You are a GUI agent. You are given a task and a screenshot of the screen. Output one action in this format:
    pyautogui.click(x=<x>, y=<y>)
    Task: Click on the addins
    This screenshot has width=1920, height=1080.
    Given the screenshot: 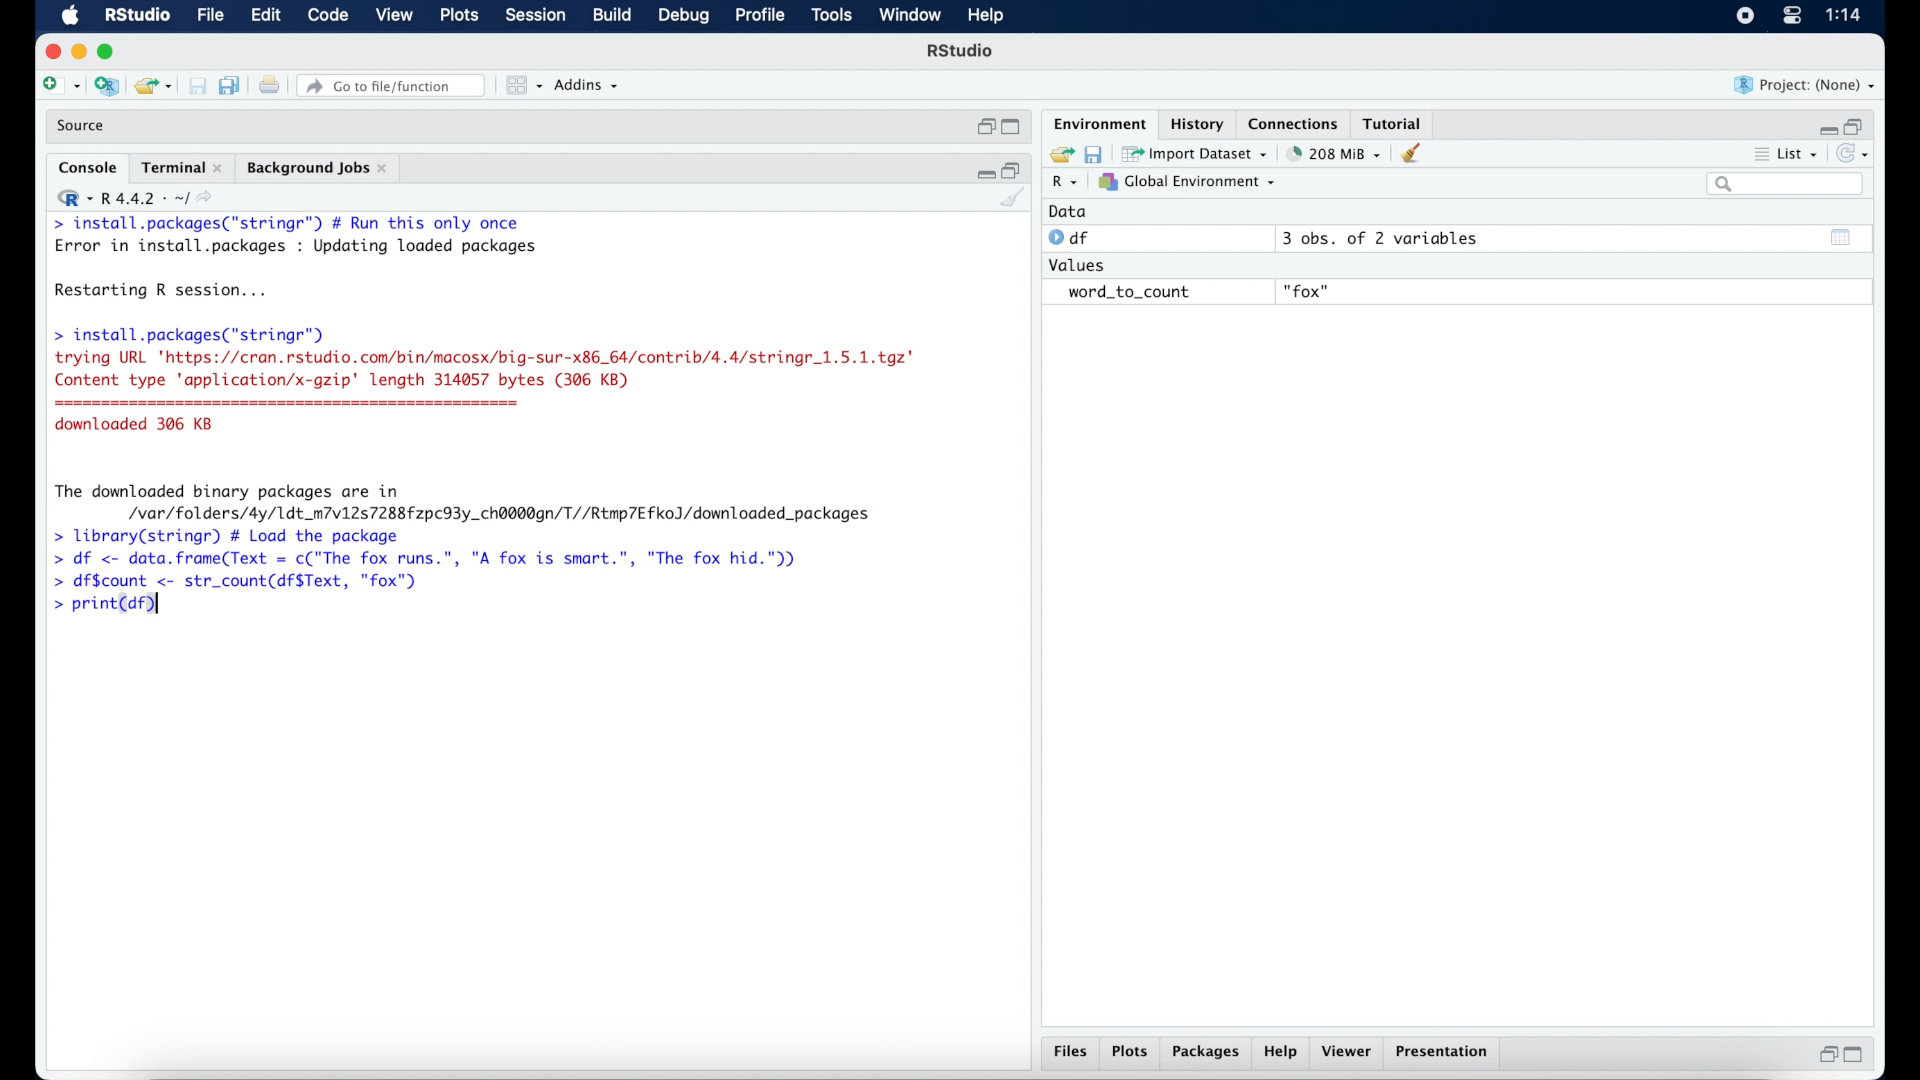 What is the action you would take?
    pyautogui.click(x=587, y=85)
    